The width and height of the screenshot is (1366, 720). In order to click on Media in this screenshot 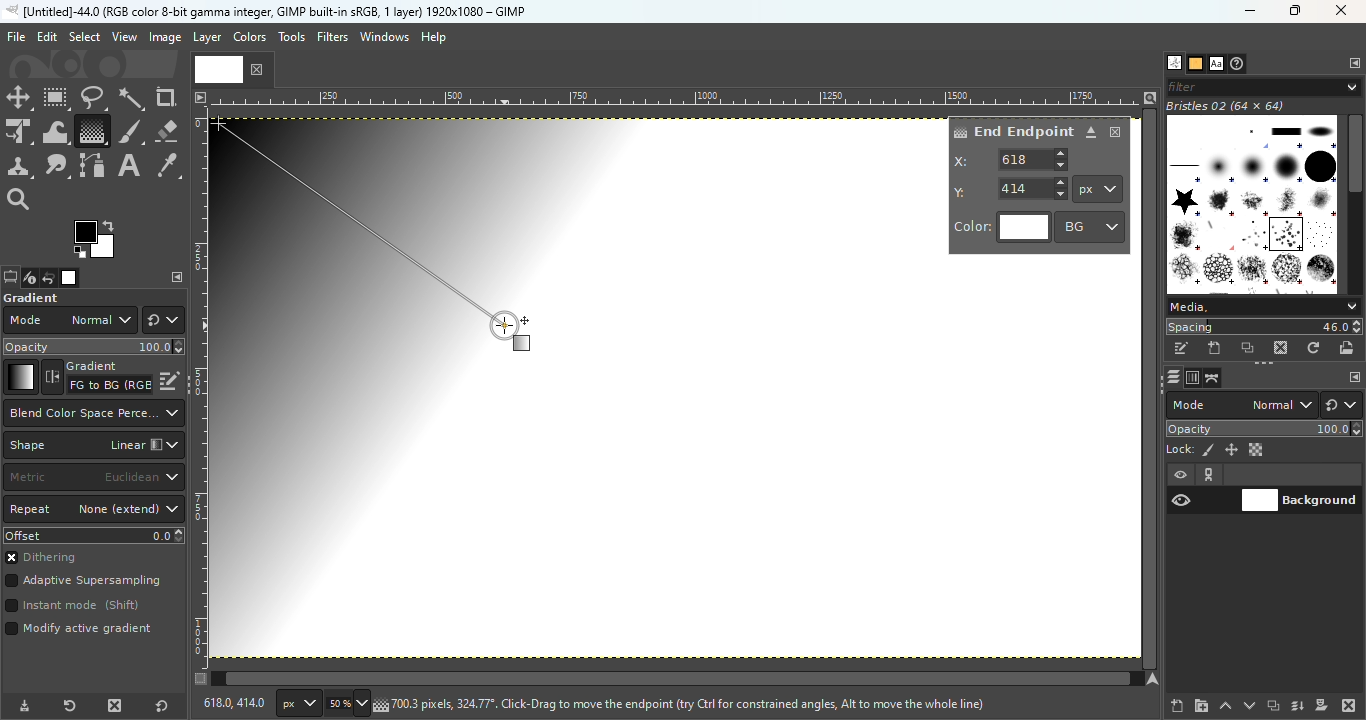, I will do `click(1262, 307)`.